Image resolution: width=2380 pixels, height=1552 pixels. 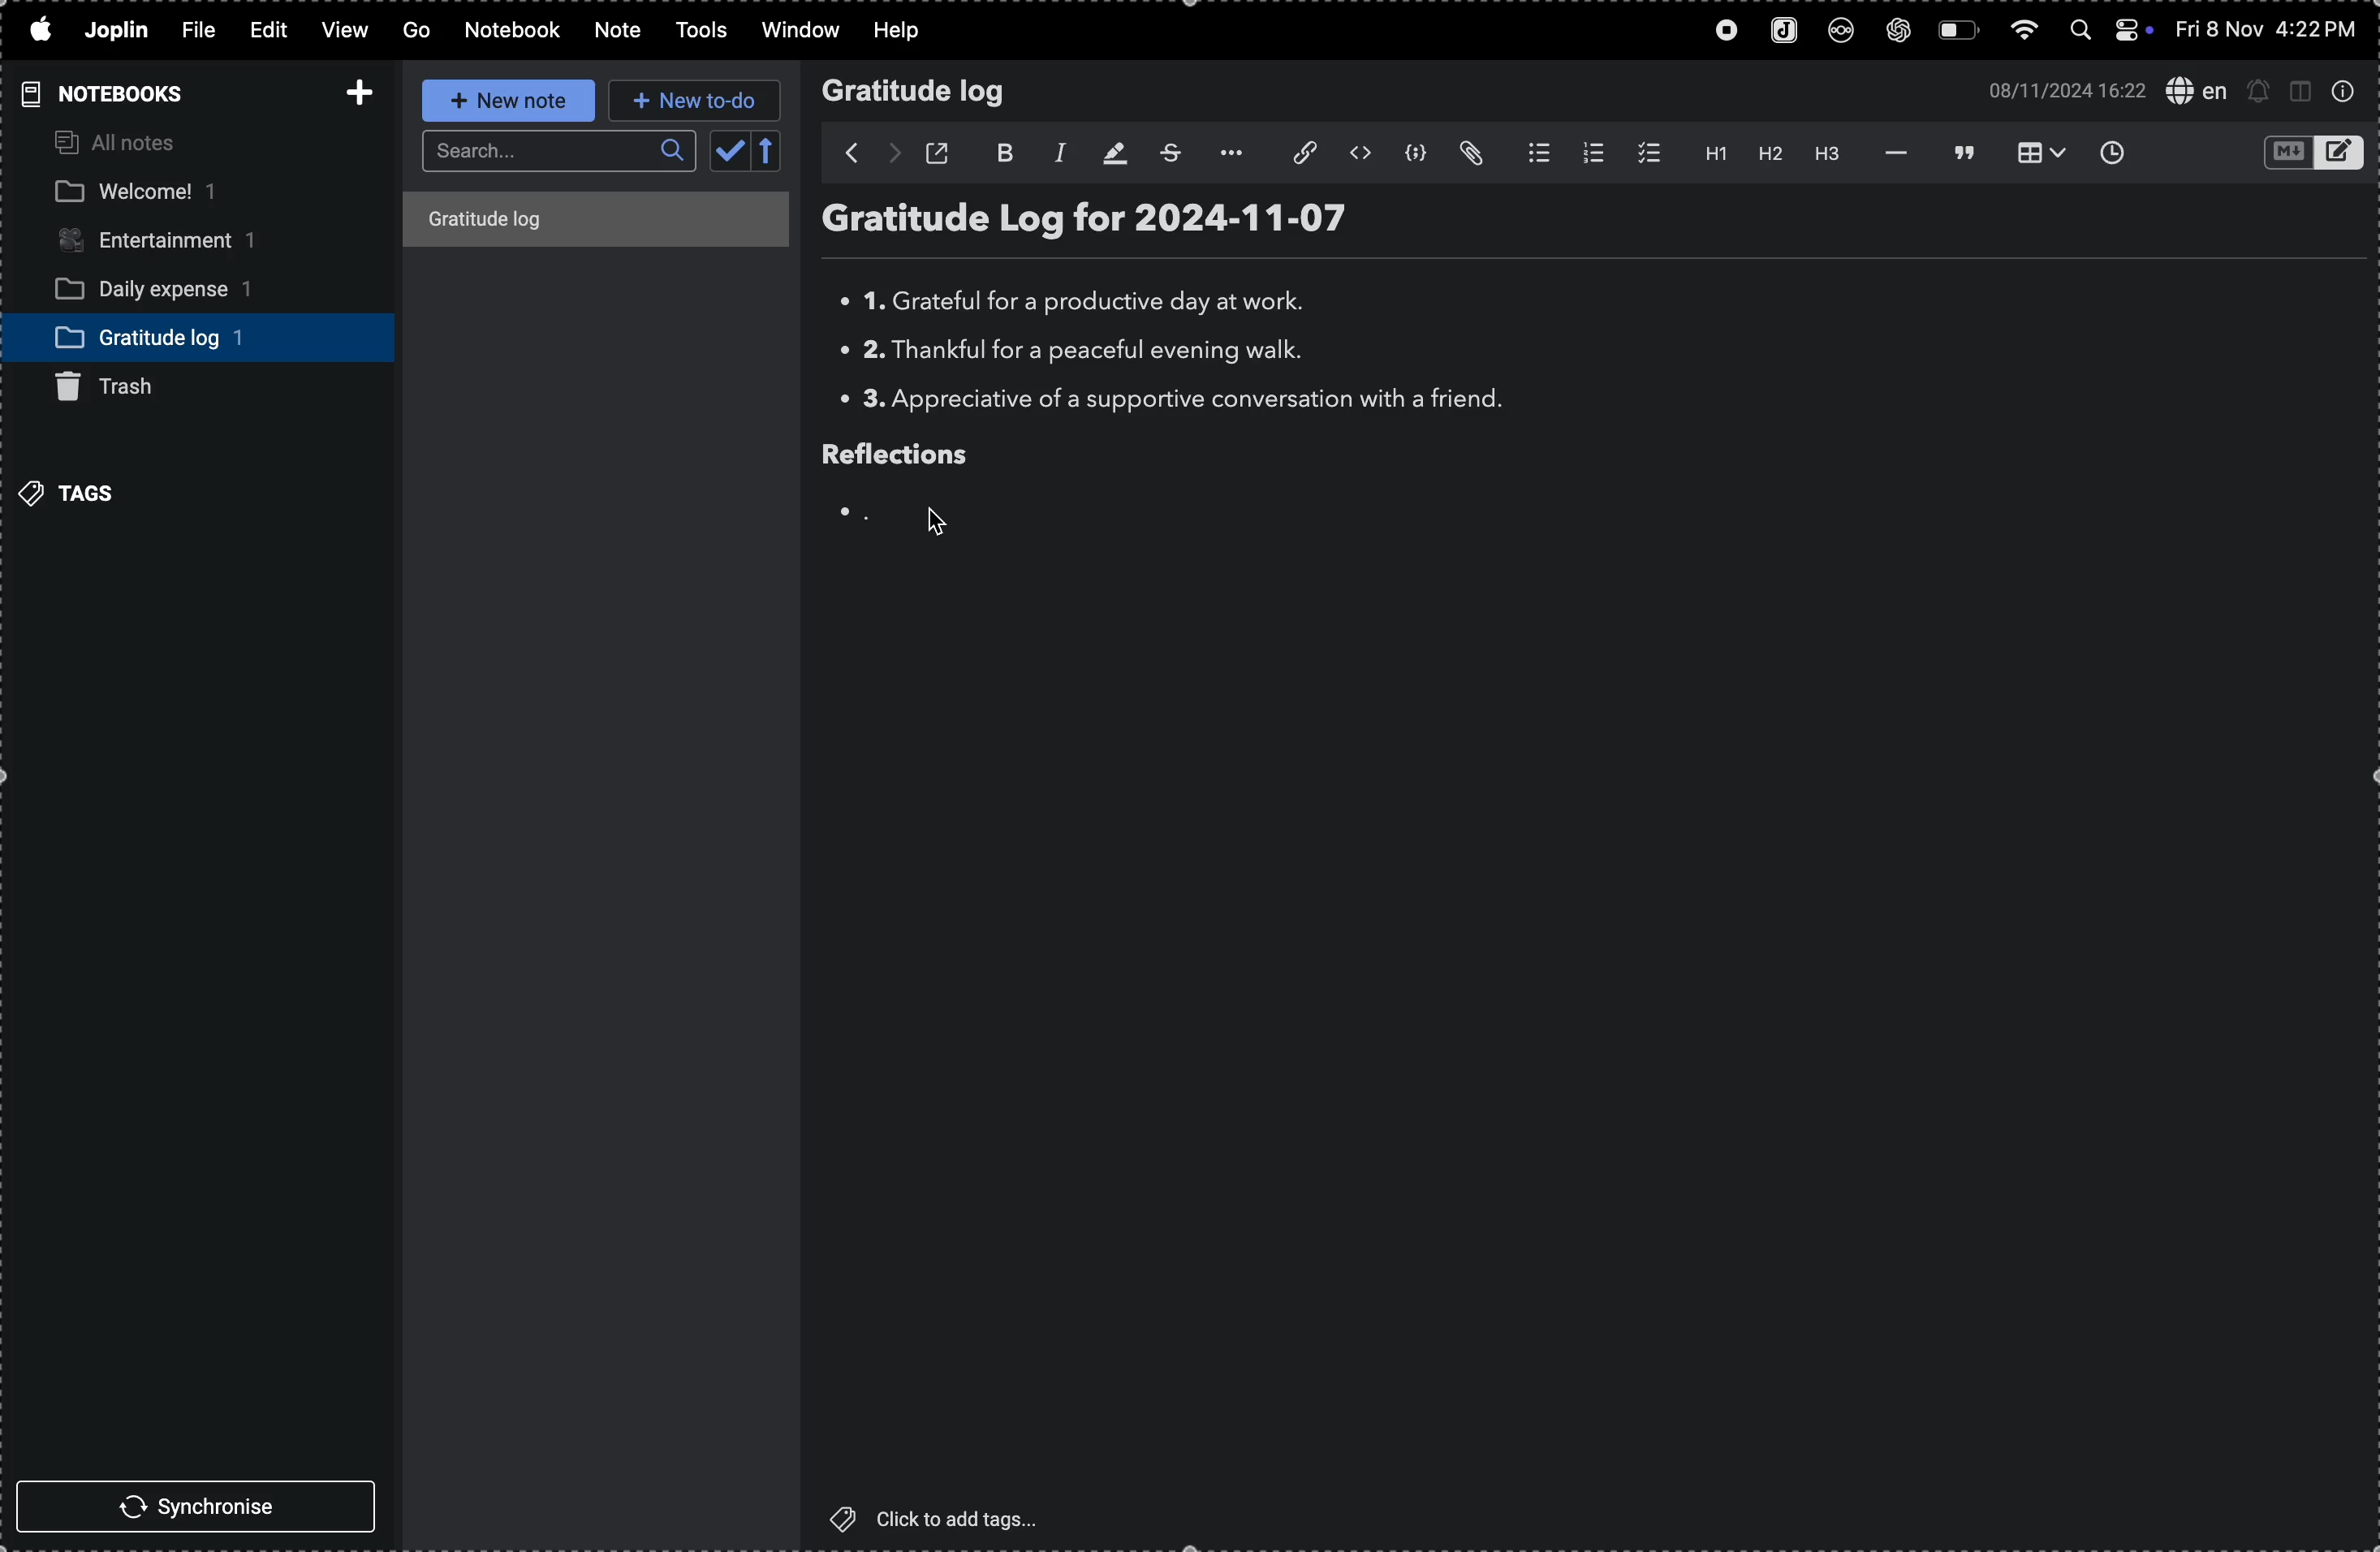 I want to click on horrizontal line, so click(x=1893, y=155).